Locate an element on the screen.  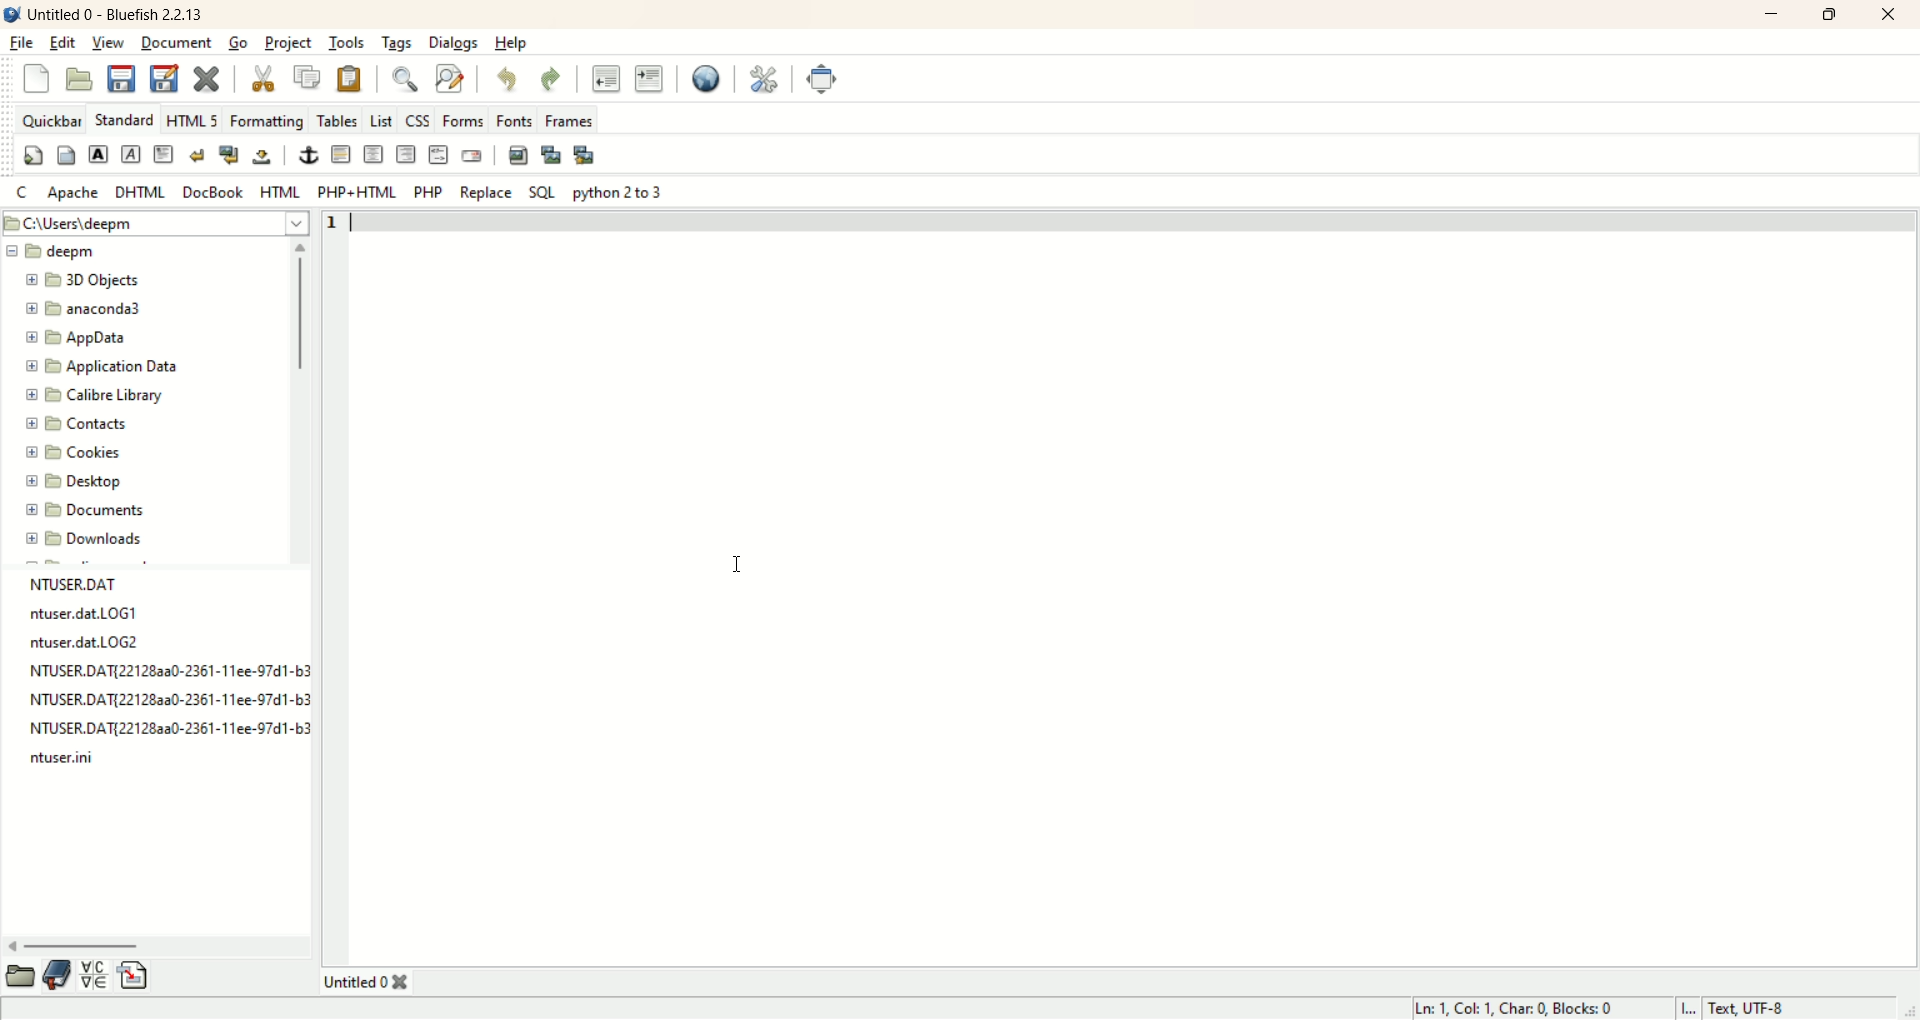
redo is located at coordinates (549, 79).